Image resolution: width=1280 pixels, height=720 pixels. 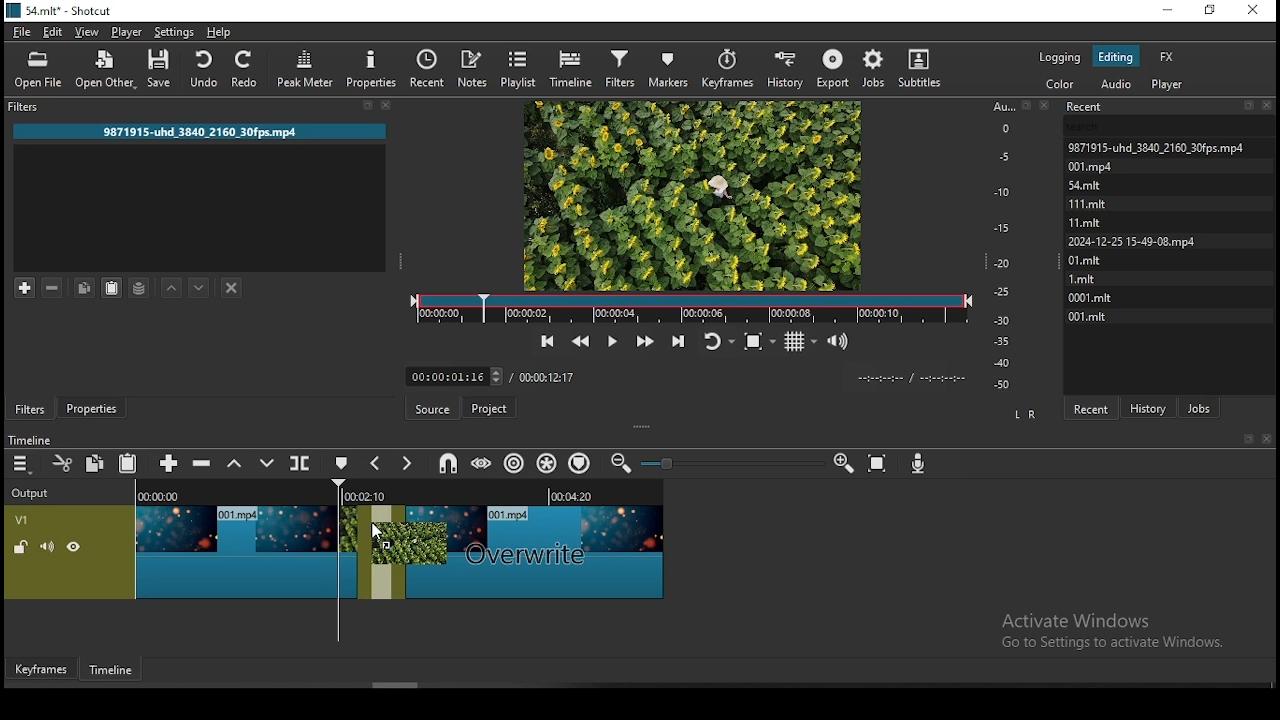 What do you see at coordinates (435, 409) in the screenshot?
I see `source` at bounding box center [435, 409].